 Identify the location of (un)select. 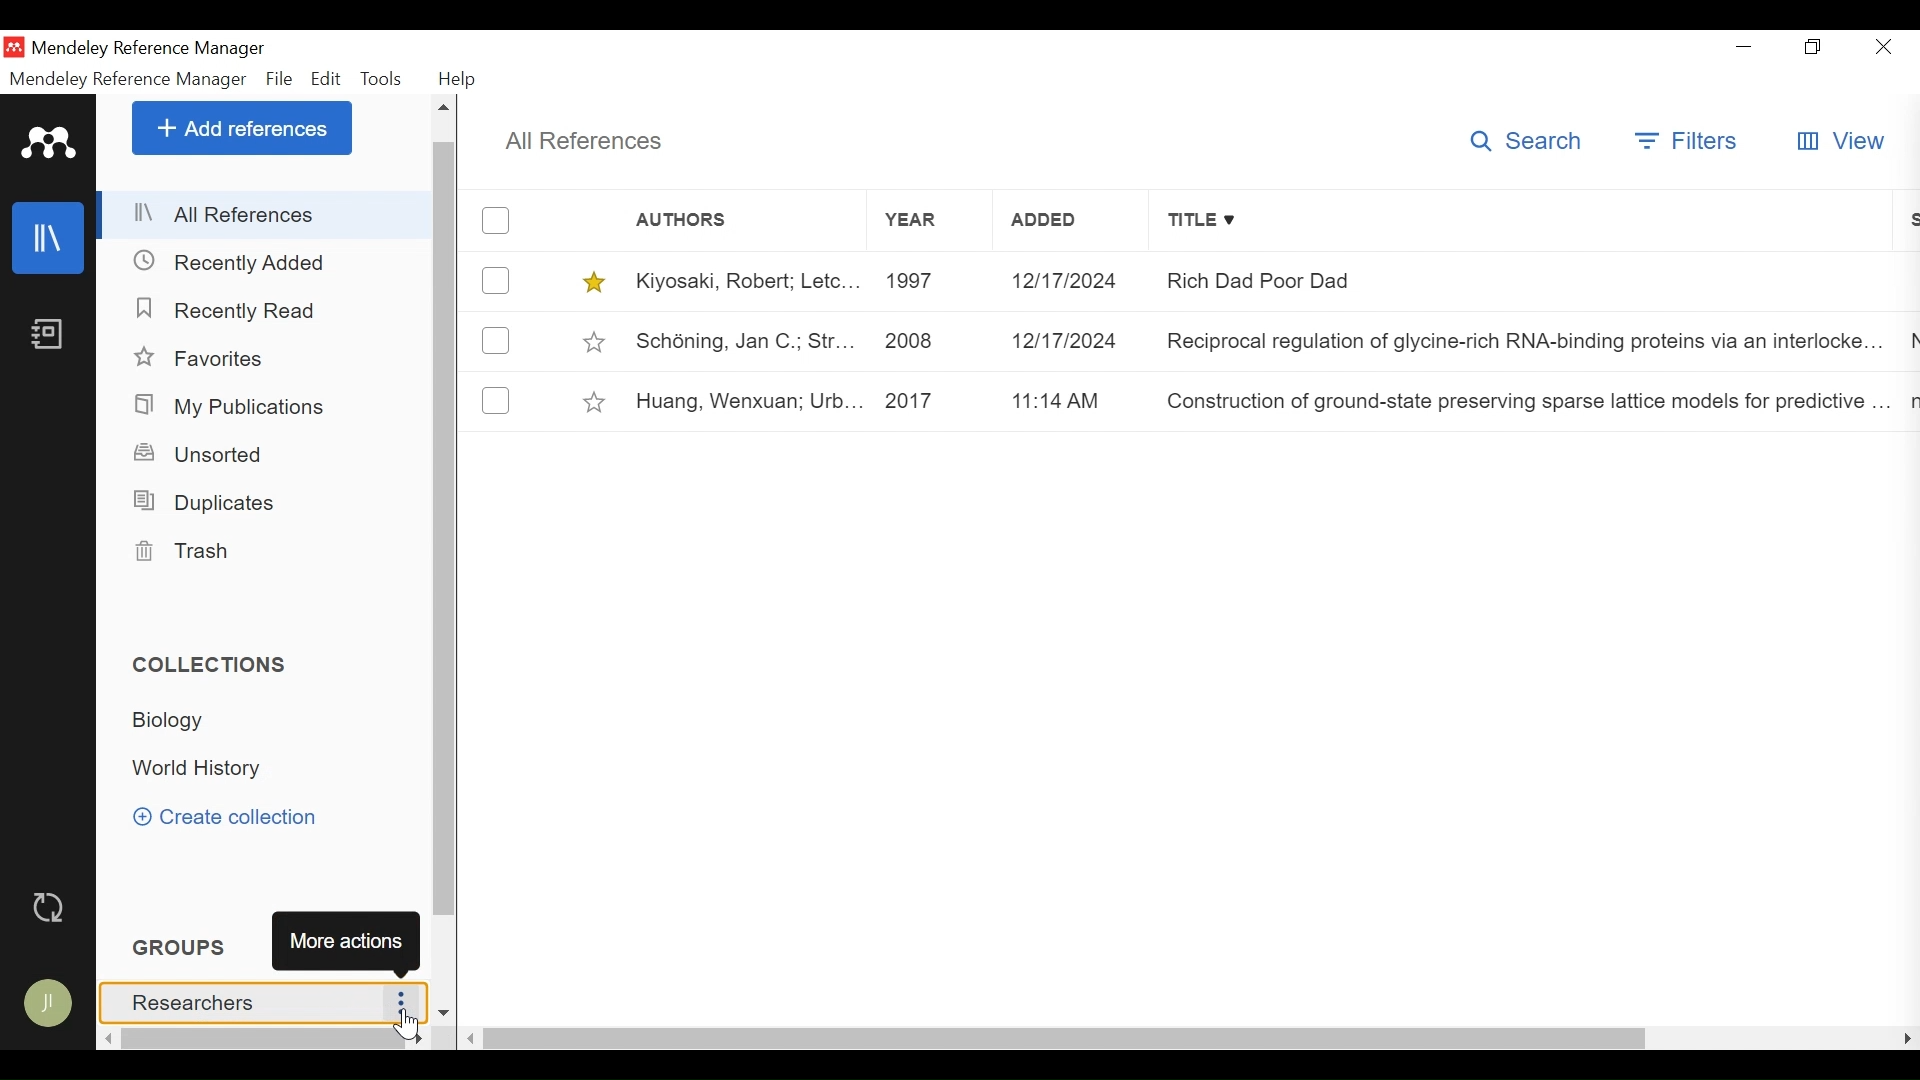
(499, 220).